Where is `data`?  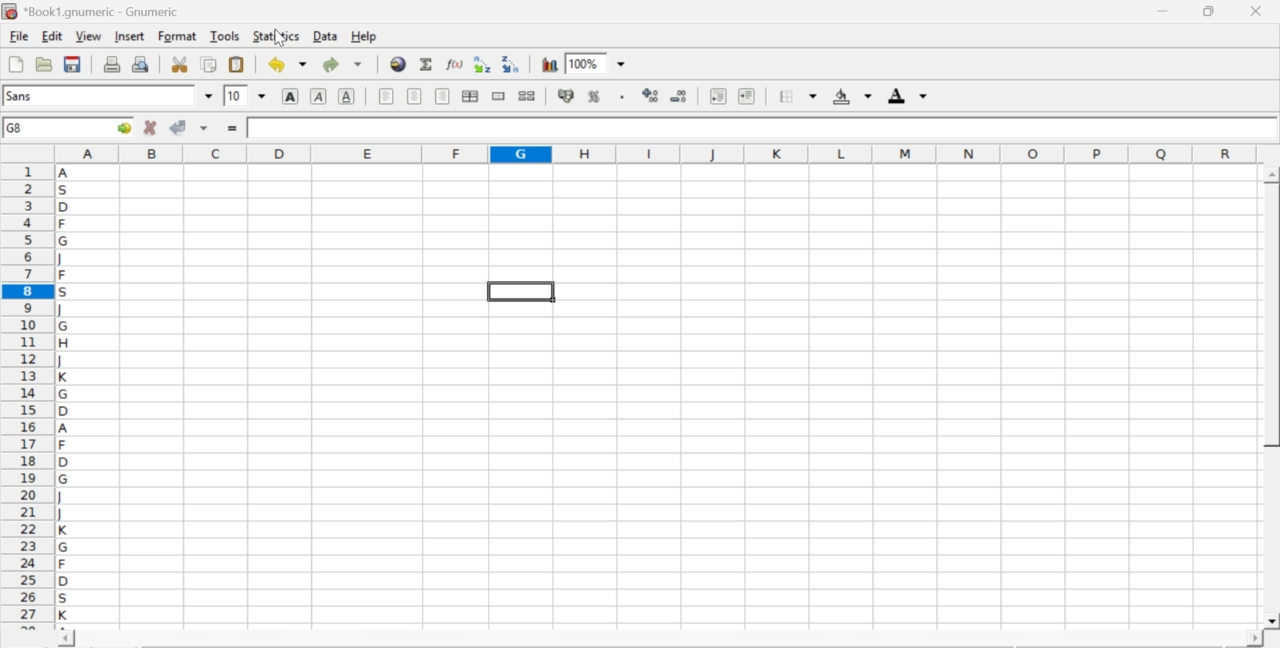
data is located at coordinates (327, 35).